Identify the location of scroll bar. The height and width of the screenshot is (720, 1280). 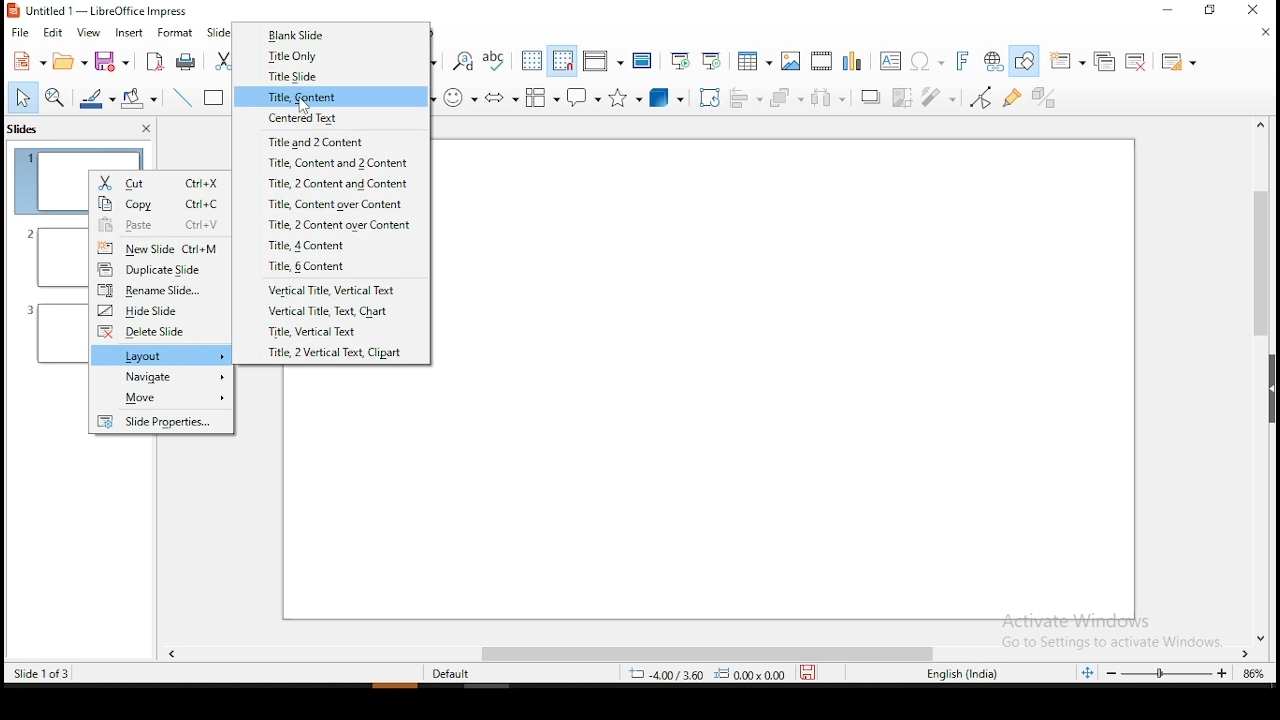
(1253, 381).